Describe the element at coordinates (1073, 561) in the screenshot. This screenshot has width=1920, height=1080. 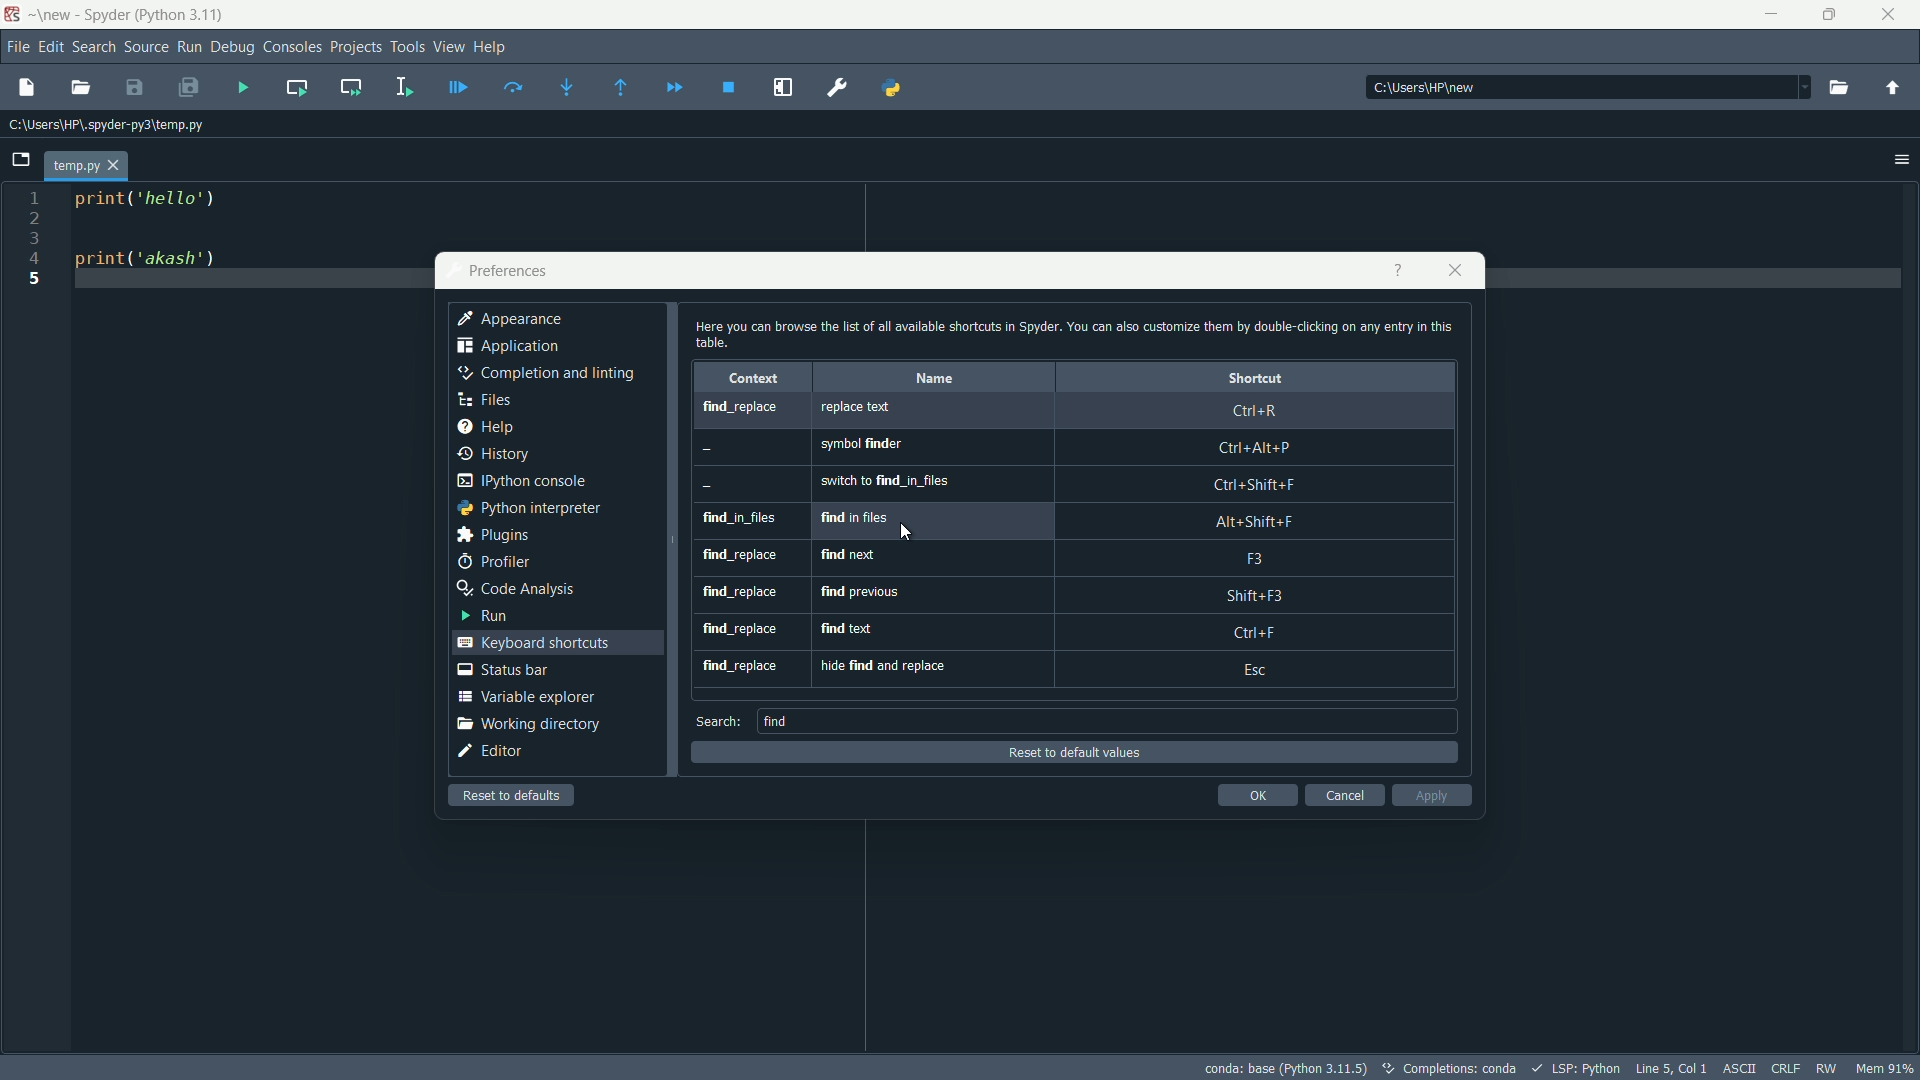
I see `find_replace, find next, f3` at that location.